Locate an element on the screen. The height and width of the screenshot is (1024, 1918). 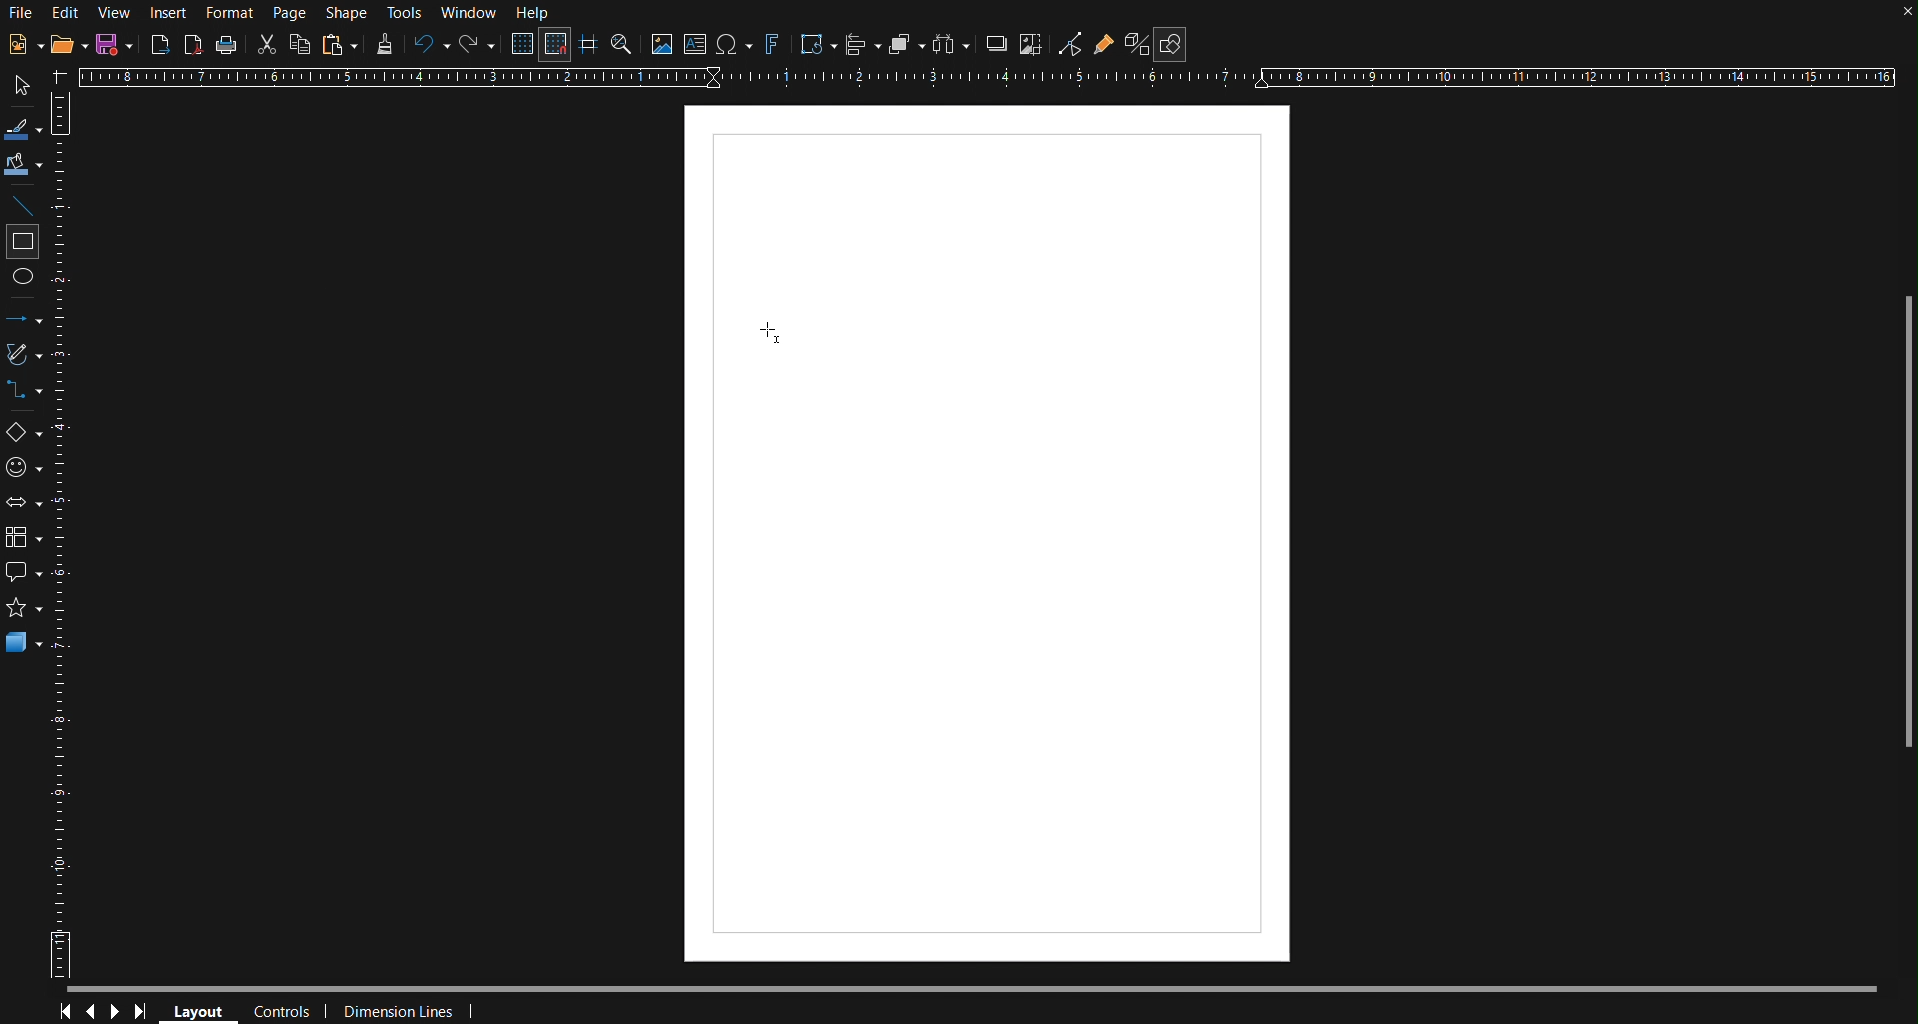
Page is located at coordinates (289, 13).